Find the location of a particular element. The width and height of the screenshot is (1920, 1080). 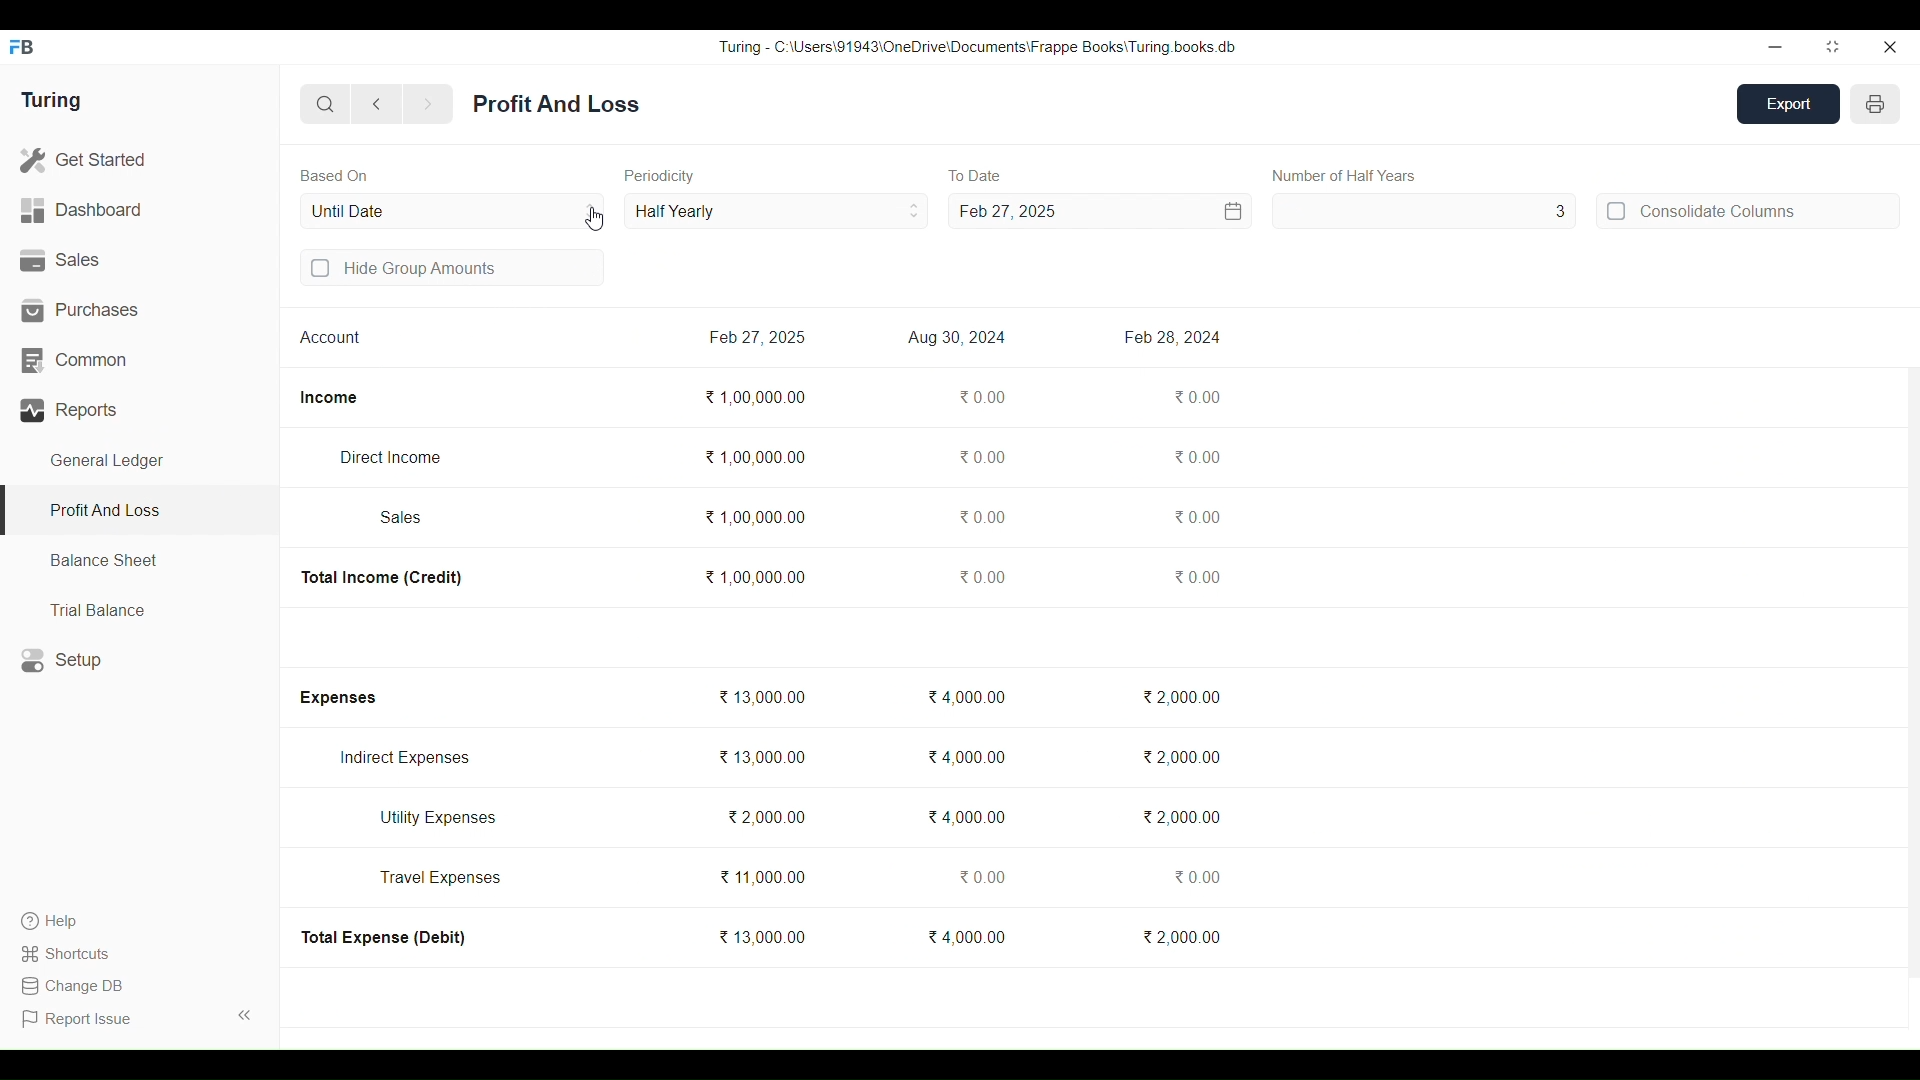

Periodicity is located at coordinates (660, 176).